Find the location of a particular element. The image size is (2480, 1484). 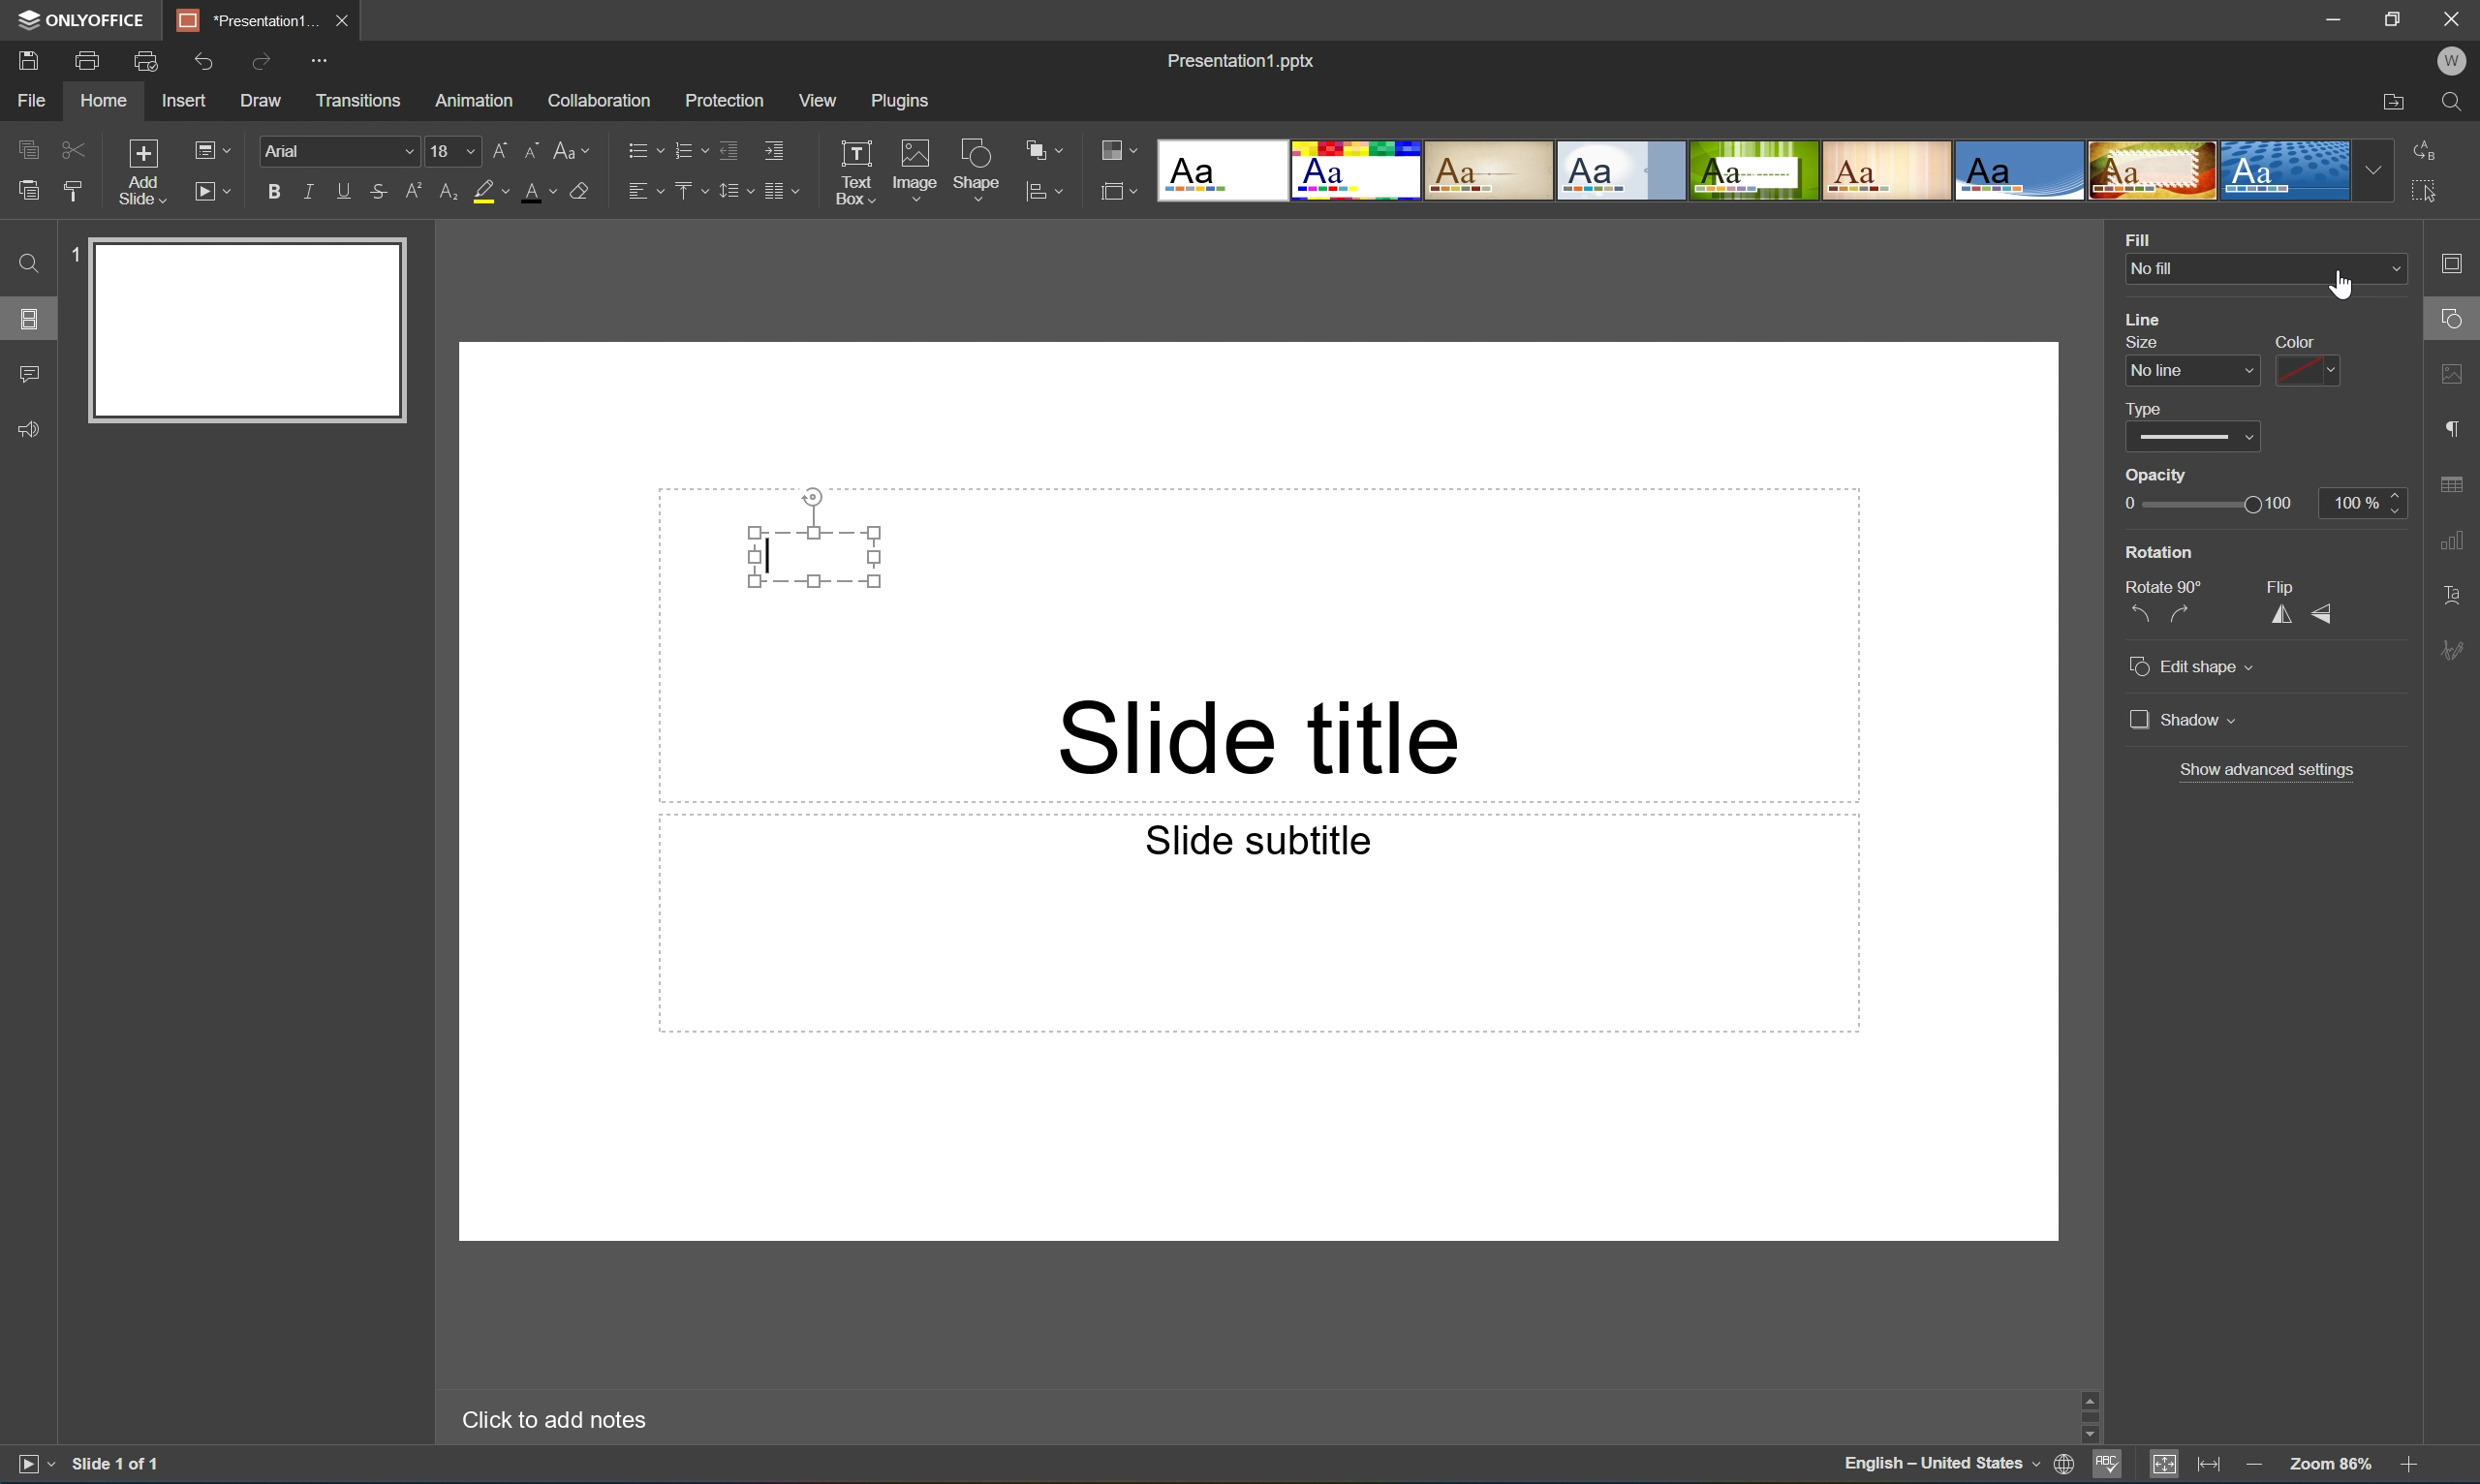

Feedback & Support is located at coordinates (31, 428).